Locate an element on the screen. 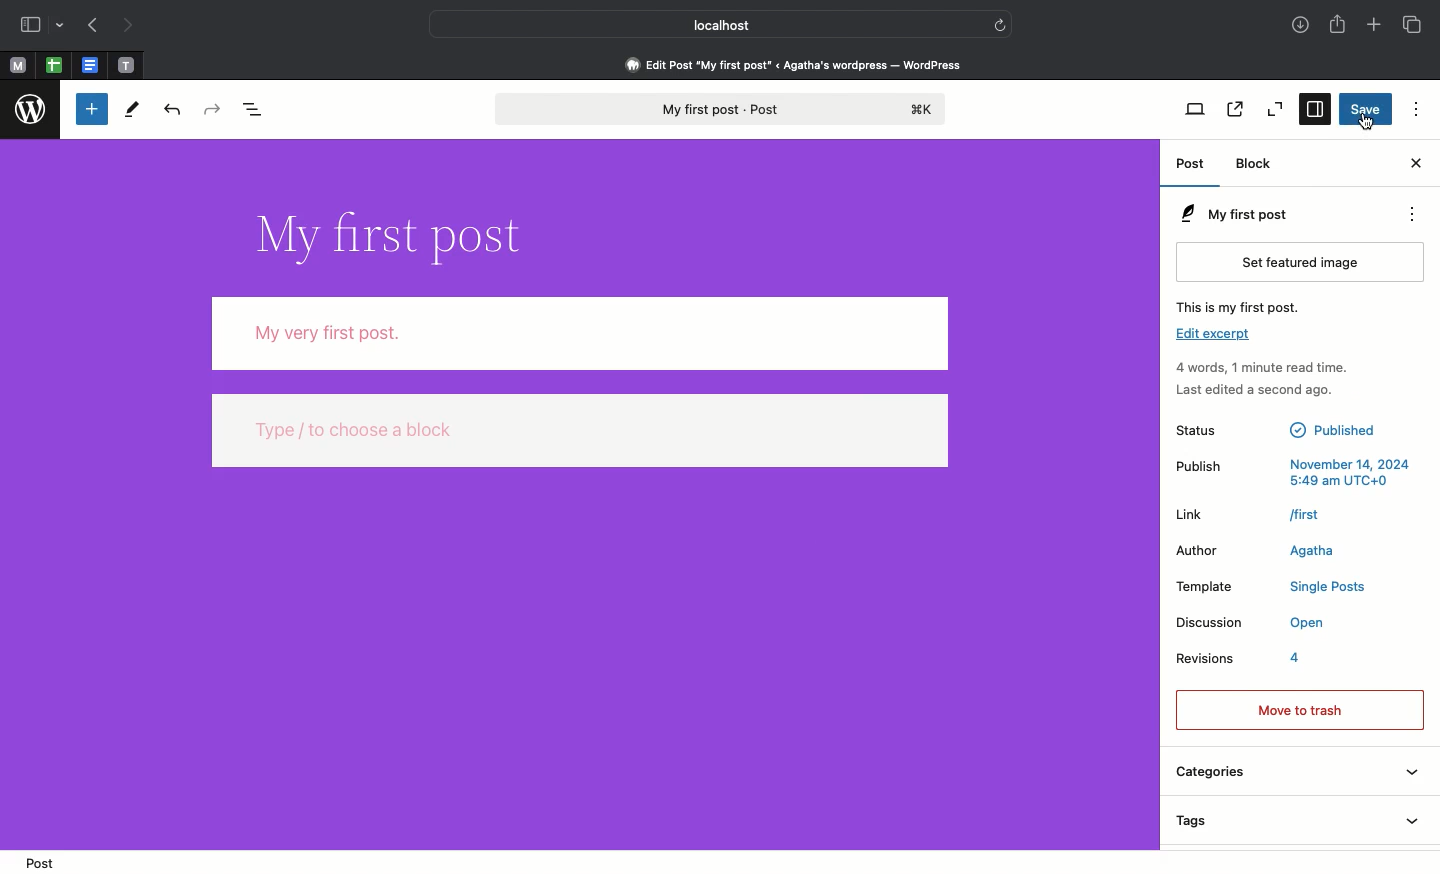  View post is located at coordinates (1233, 111).